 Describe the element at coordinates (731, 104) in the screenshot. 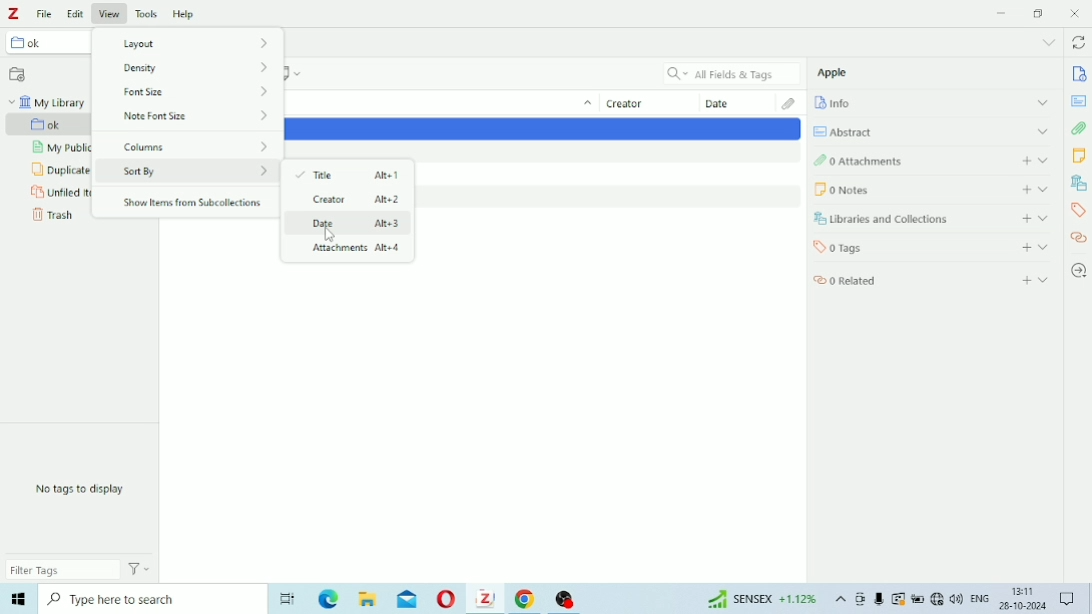

I see `Date` at that location.